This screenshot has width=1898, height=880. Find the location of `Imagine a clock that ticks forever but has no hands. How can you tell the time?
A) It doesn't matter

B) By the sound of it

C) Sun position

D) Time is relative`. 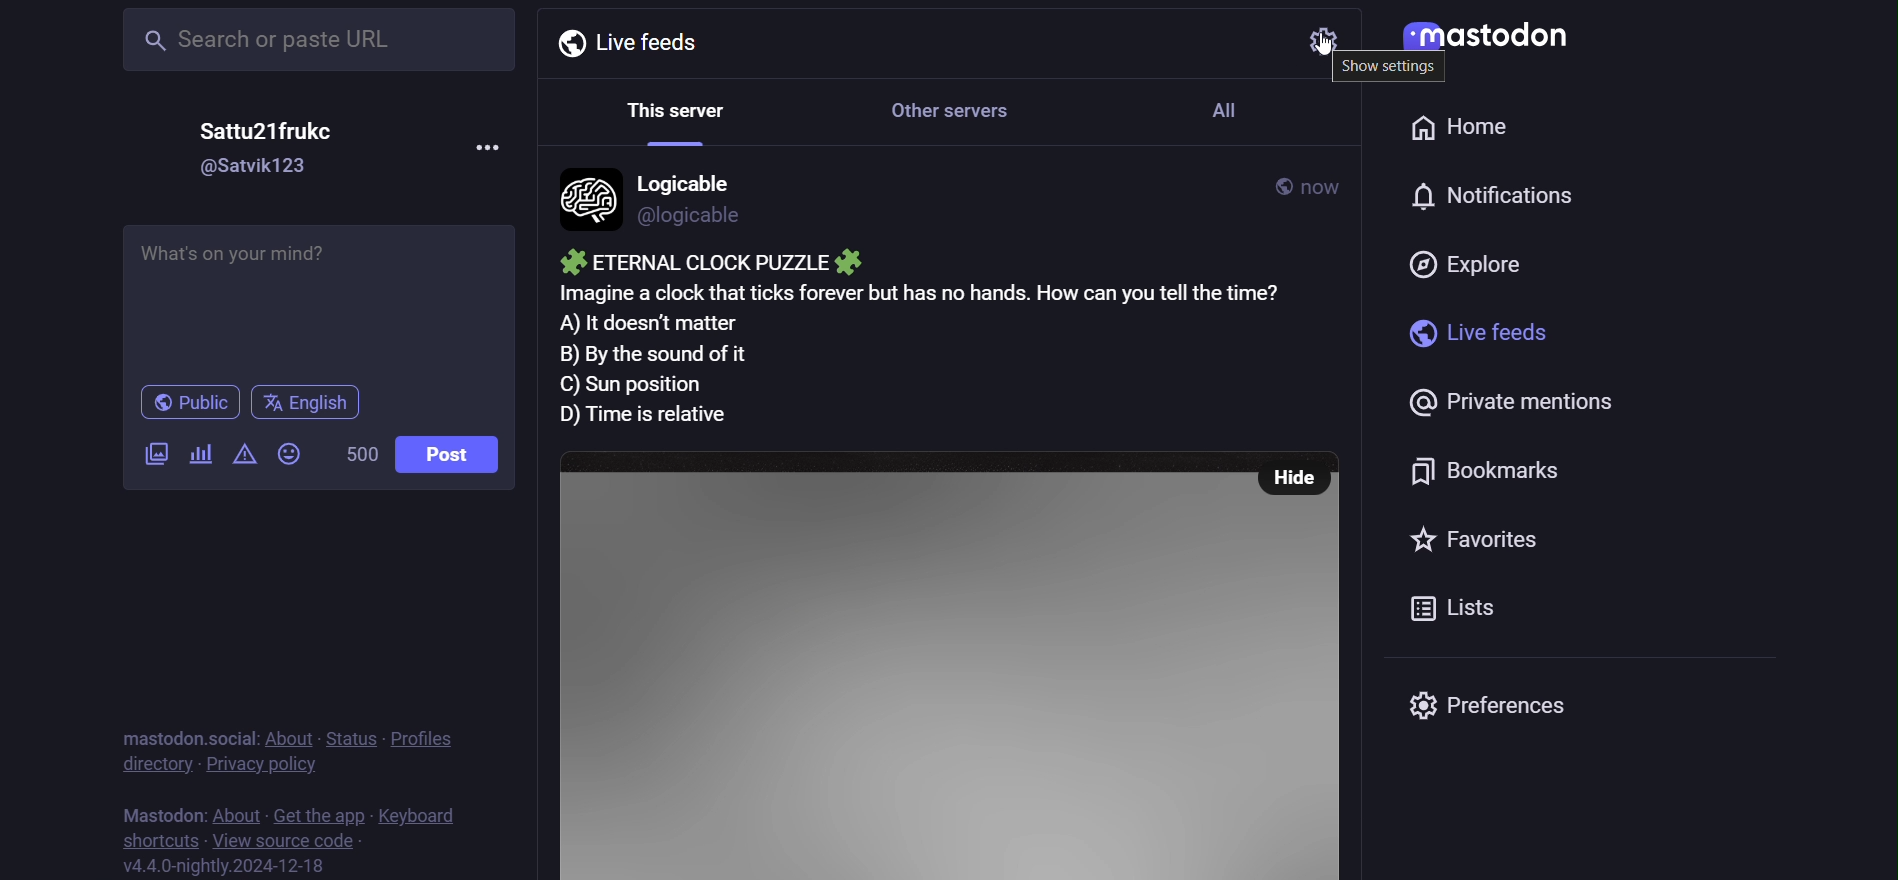

Imagine a clock that ticks forever but has no hands. How can you tell the time?
A) It doesn't matter

B) By the sound of it

C) Sun position

D) Time is relative is located at coordinates (950, 355).